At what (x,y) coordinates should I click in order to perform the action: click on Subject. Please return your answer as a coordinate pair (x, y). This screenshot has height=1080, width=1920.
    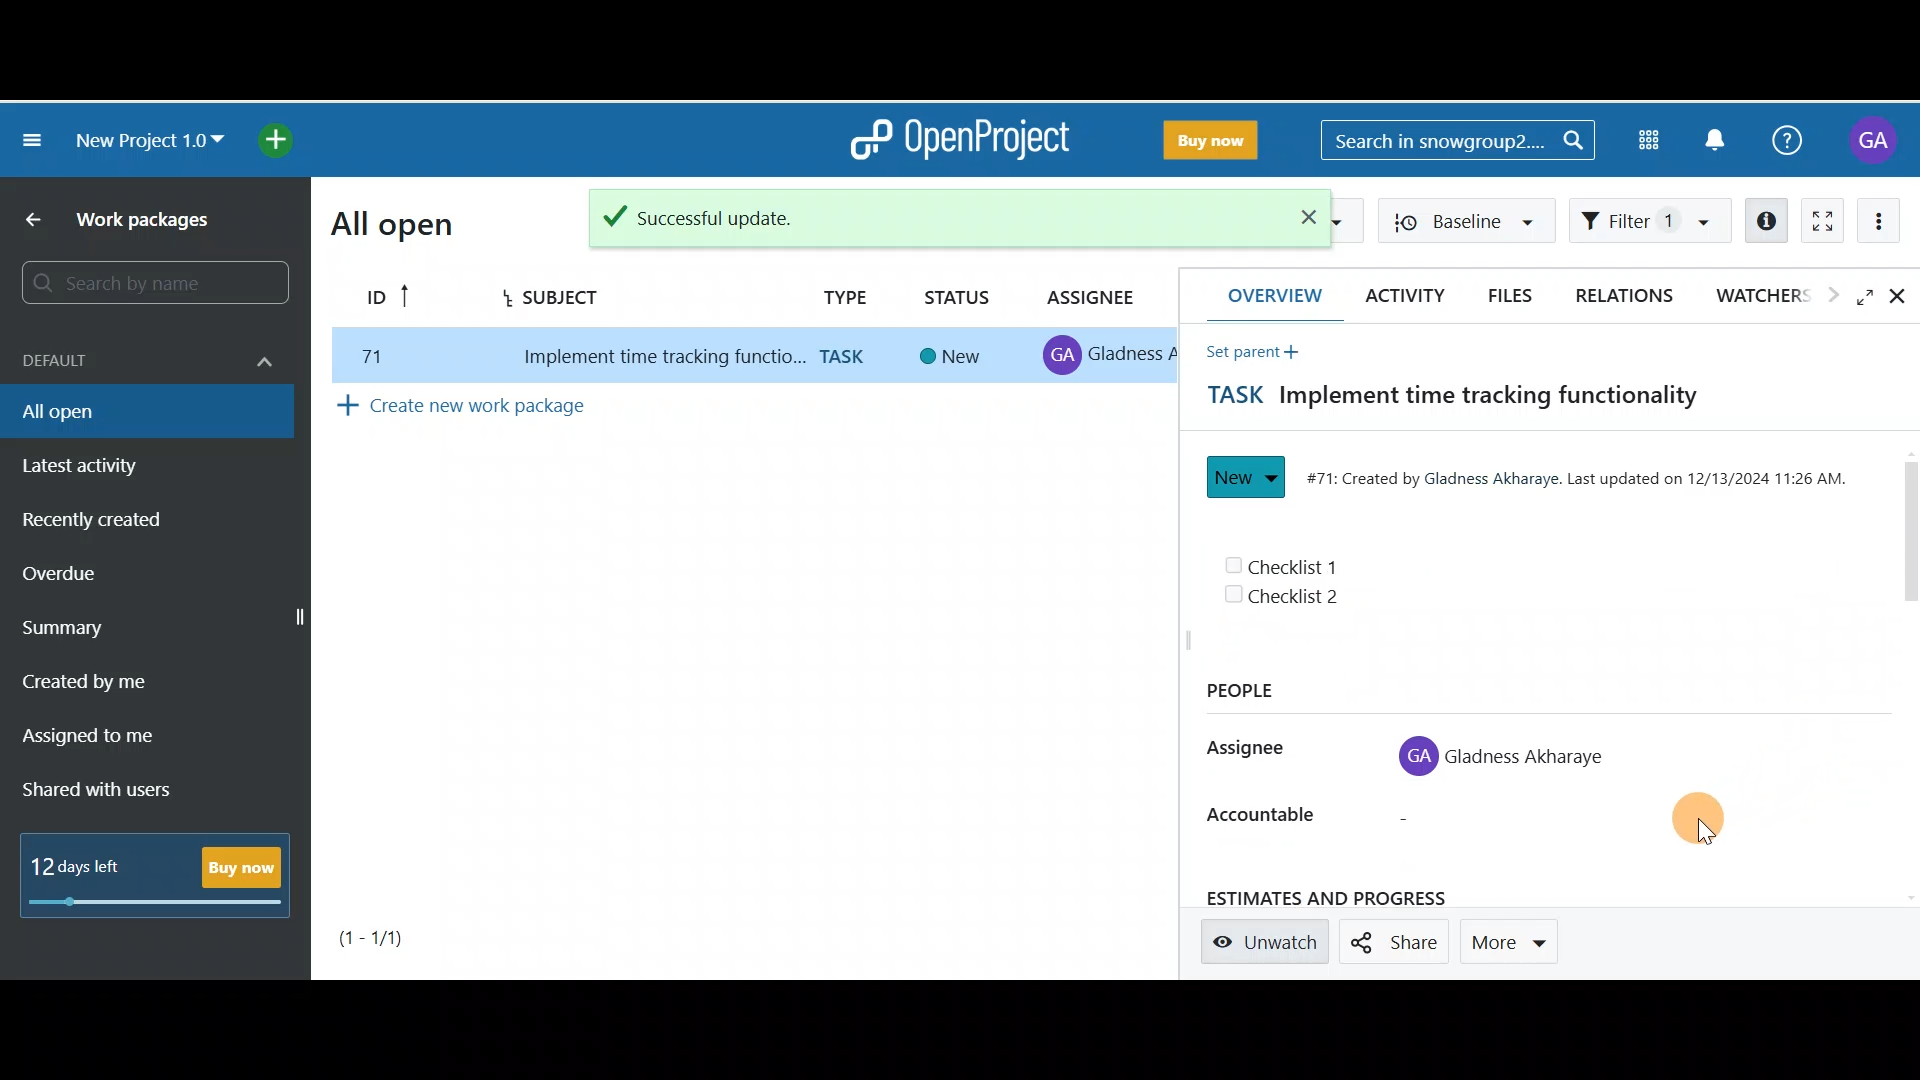
    Looking at the image, I should click on (583, 303).